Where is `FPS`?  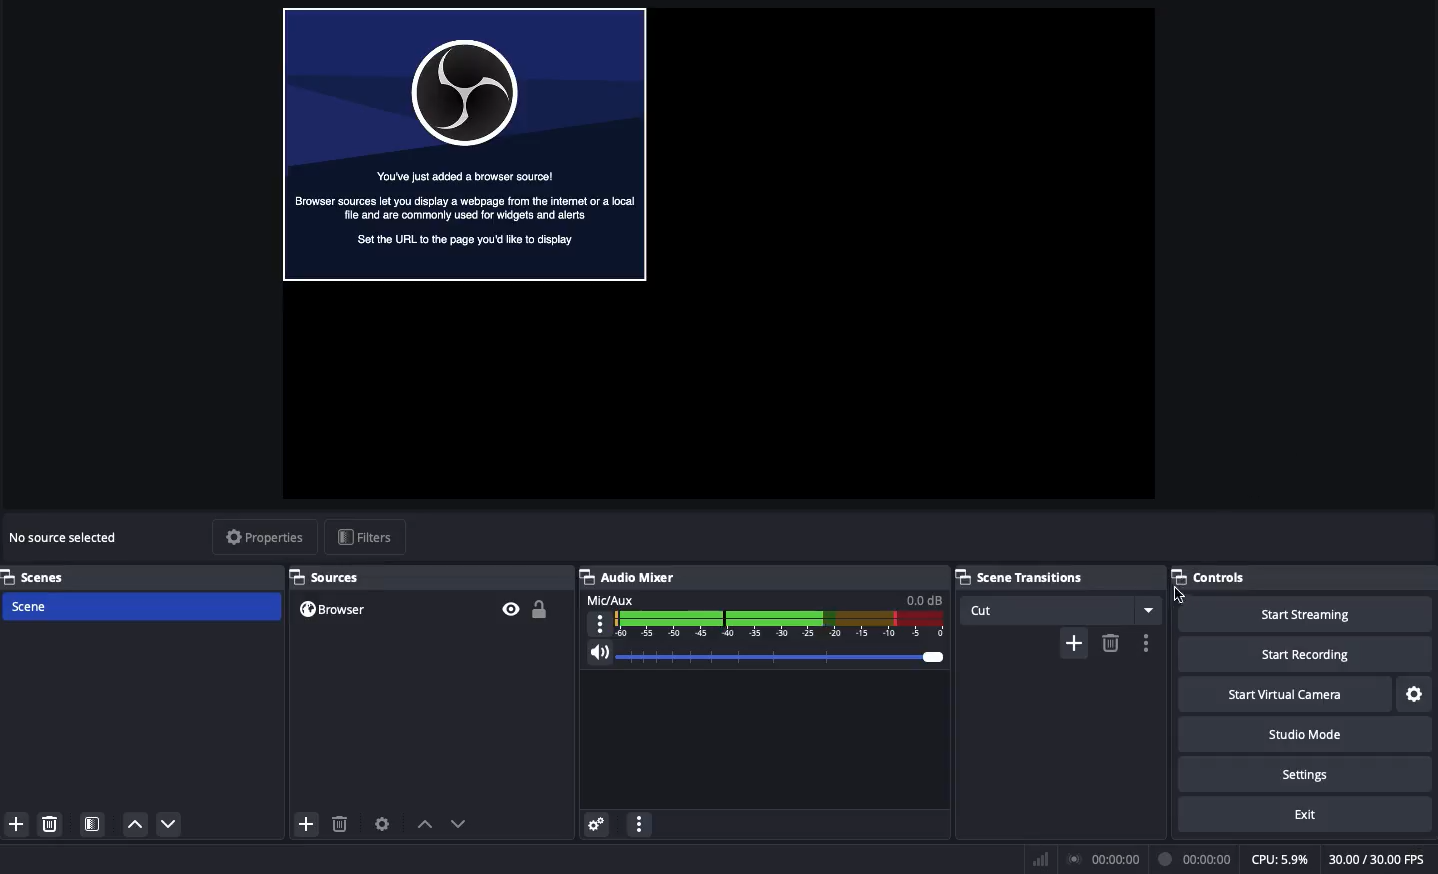
FPS is located at coordinates (1374, 858).